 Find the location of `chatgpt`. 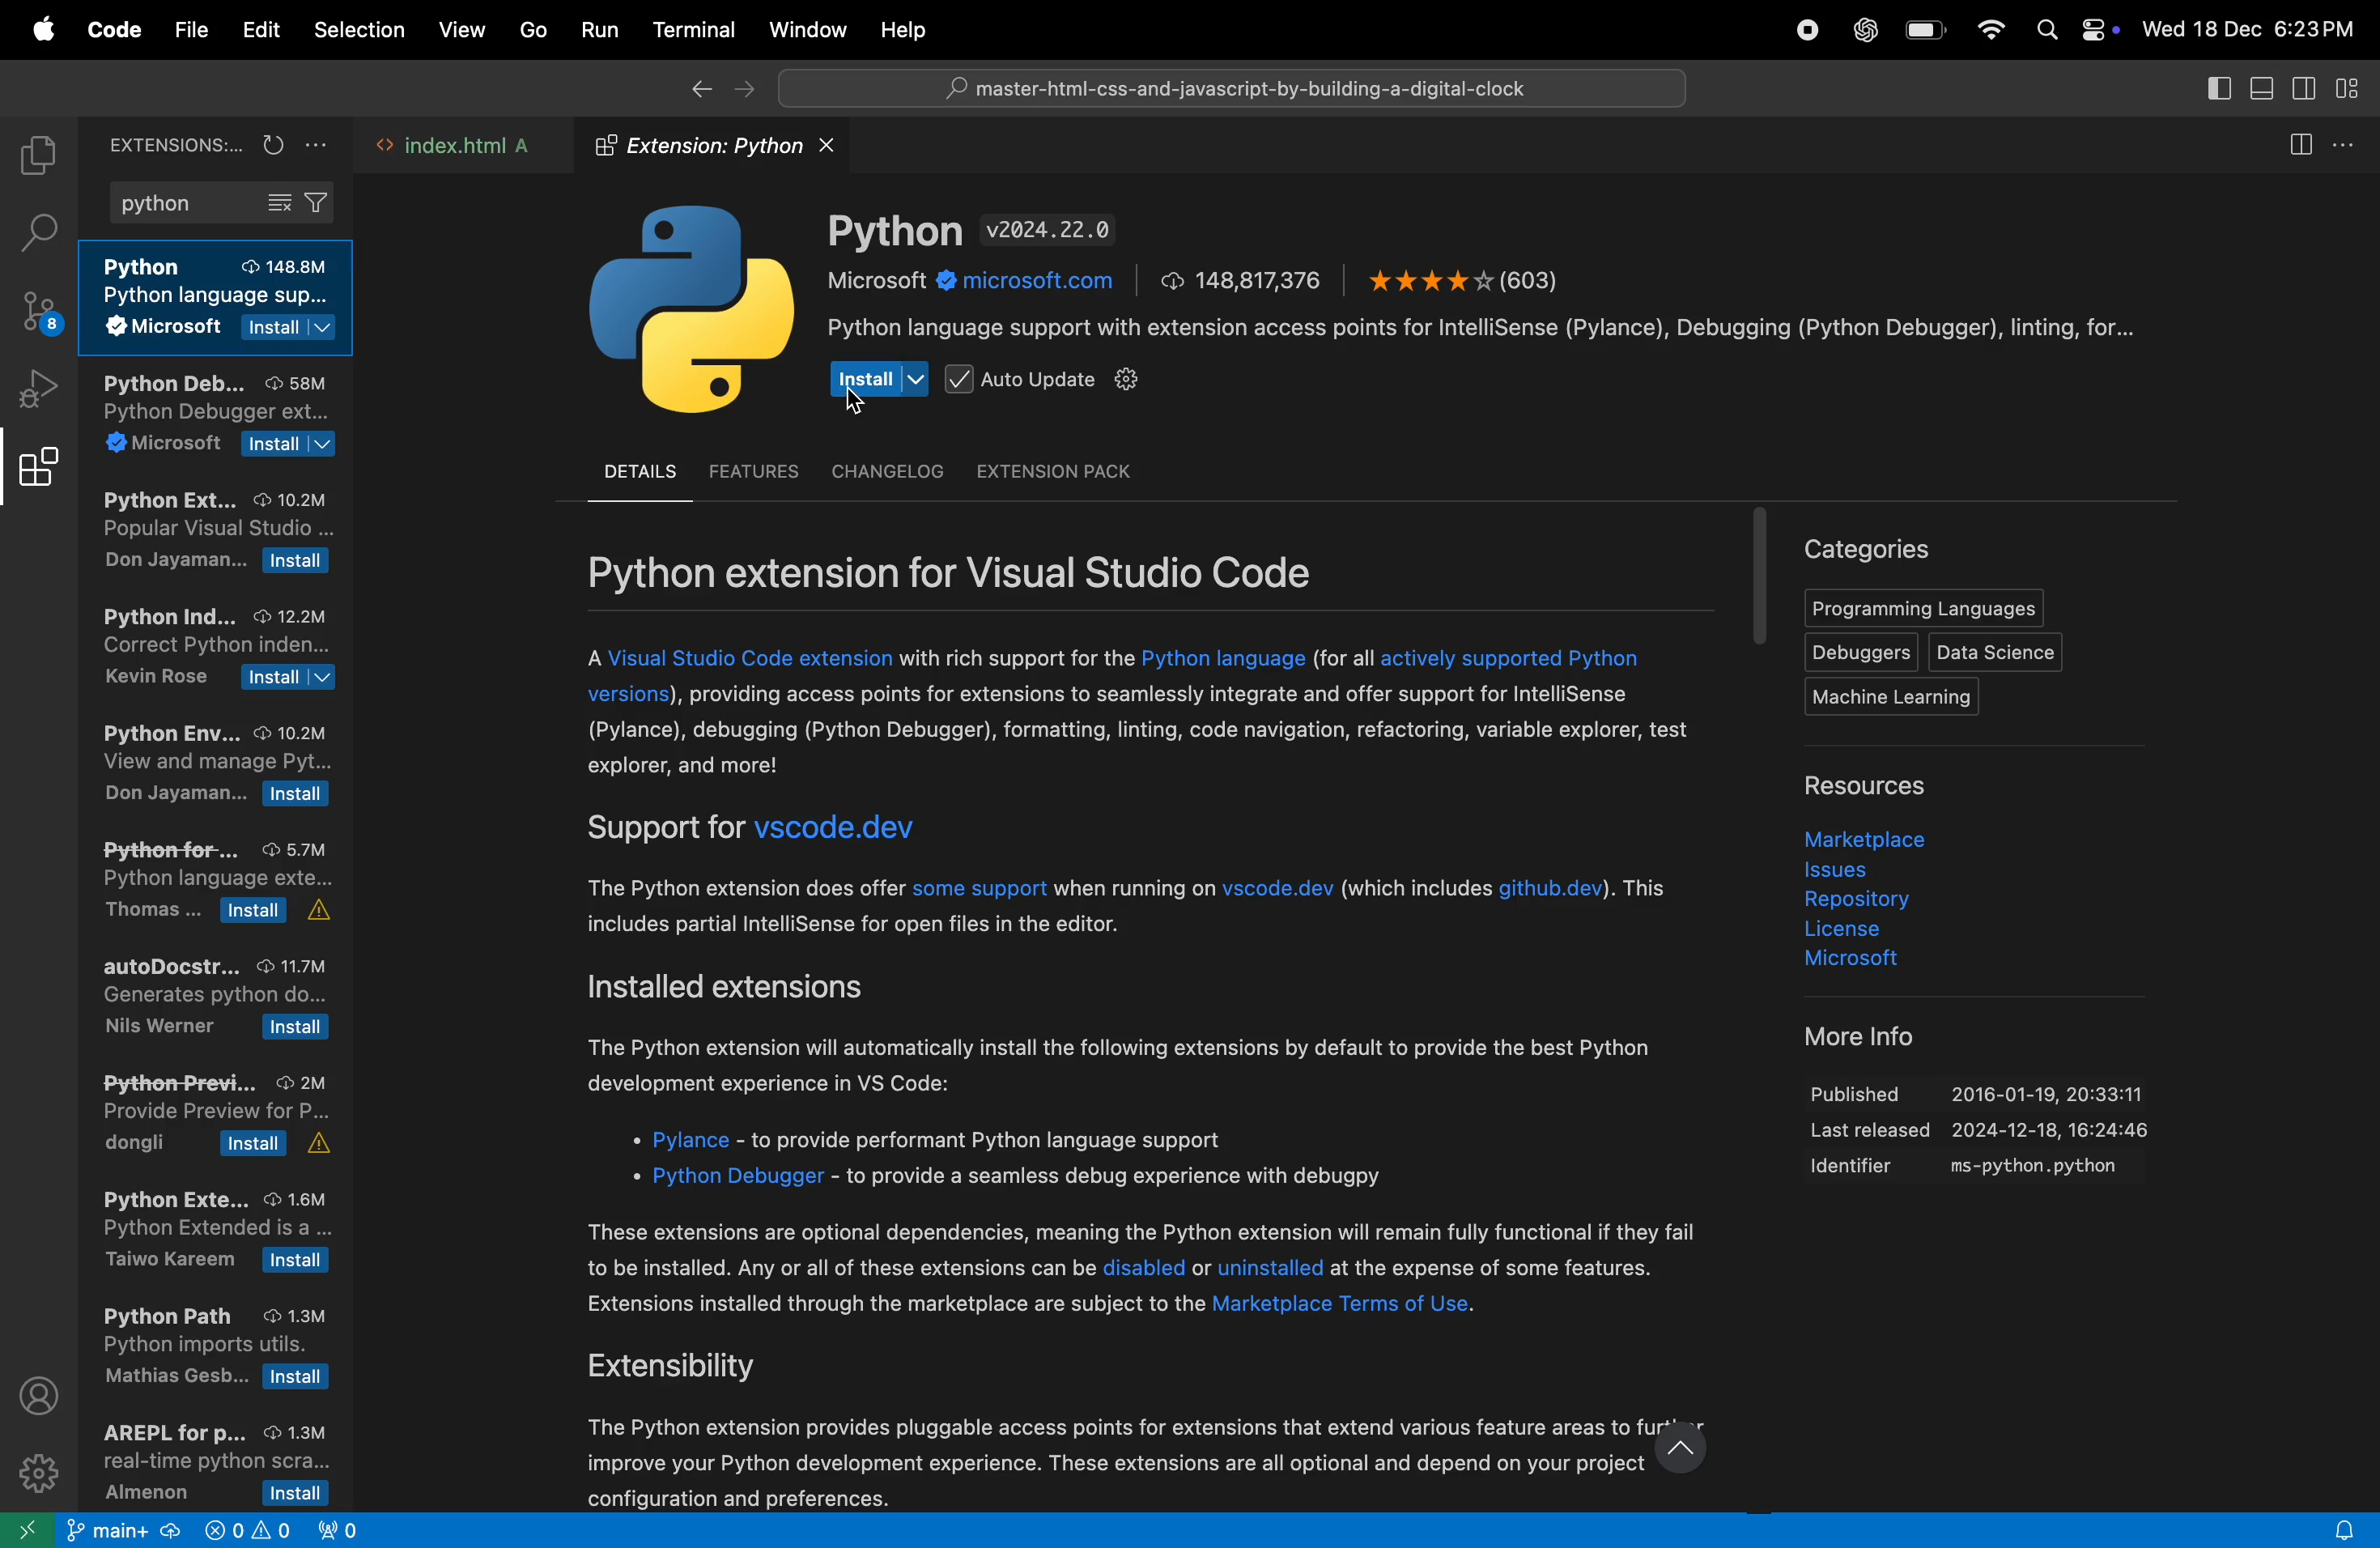

chatgpt is located at coordinates (1861, 30).